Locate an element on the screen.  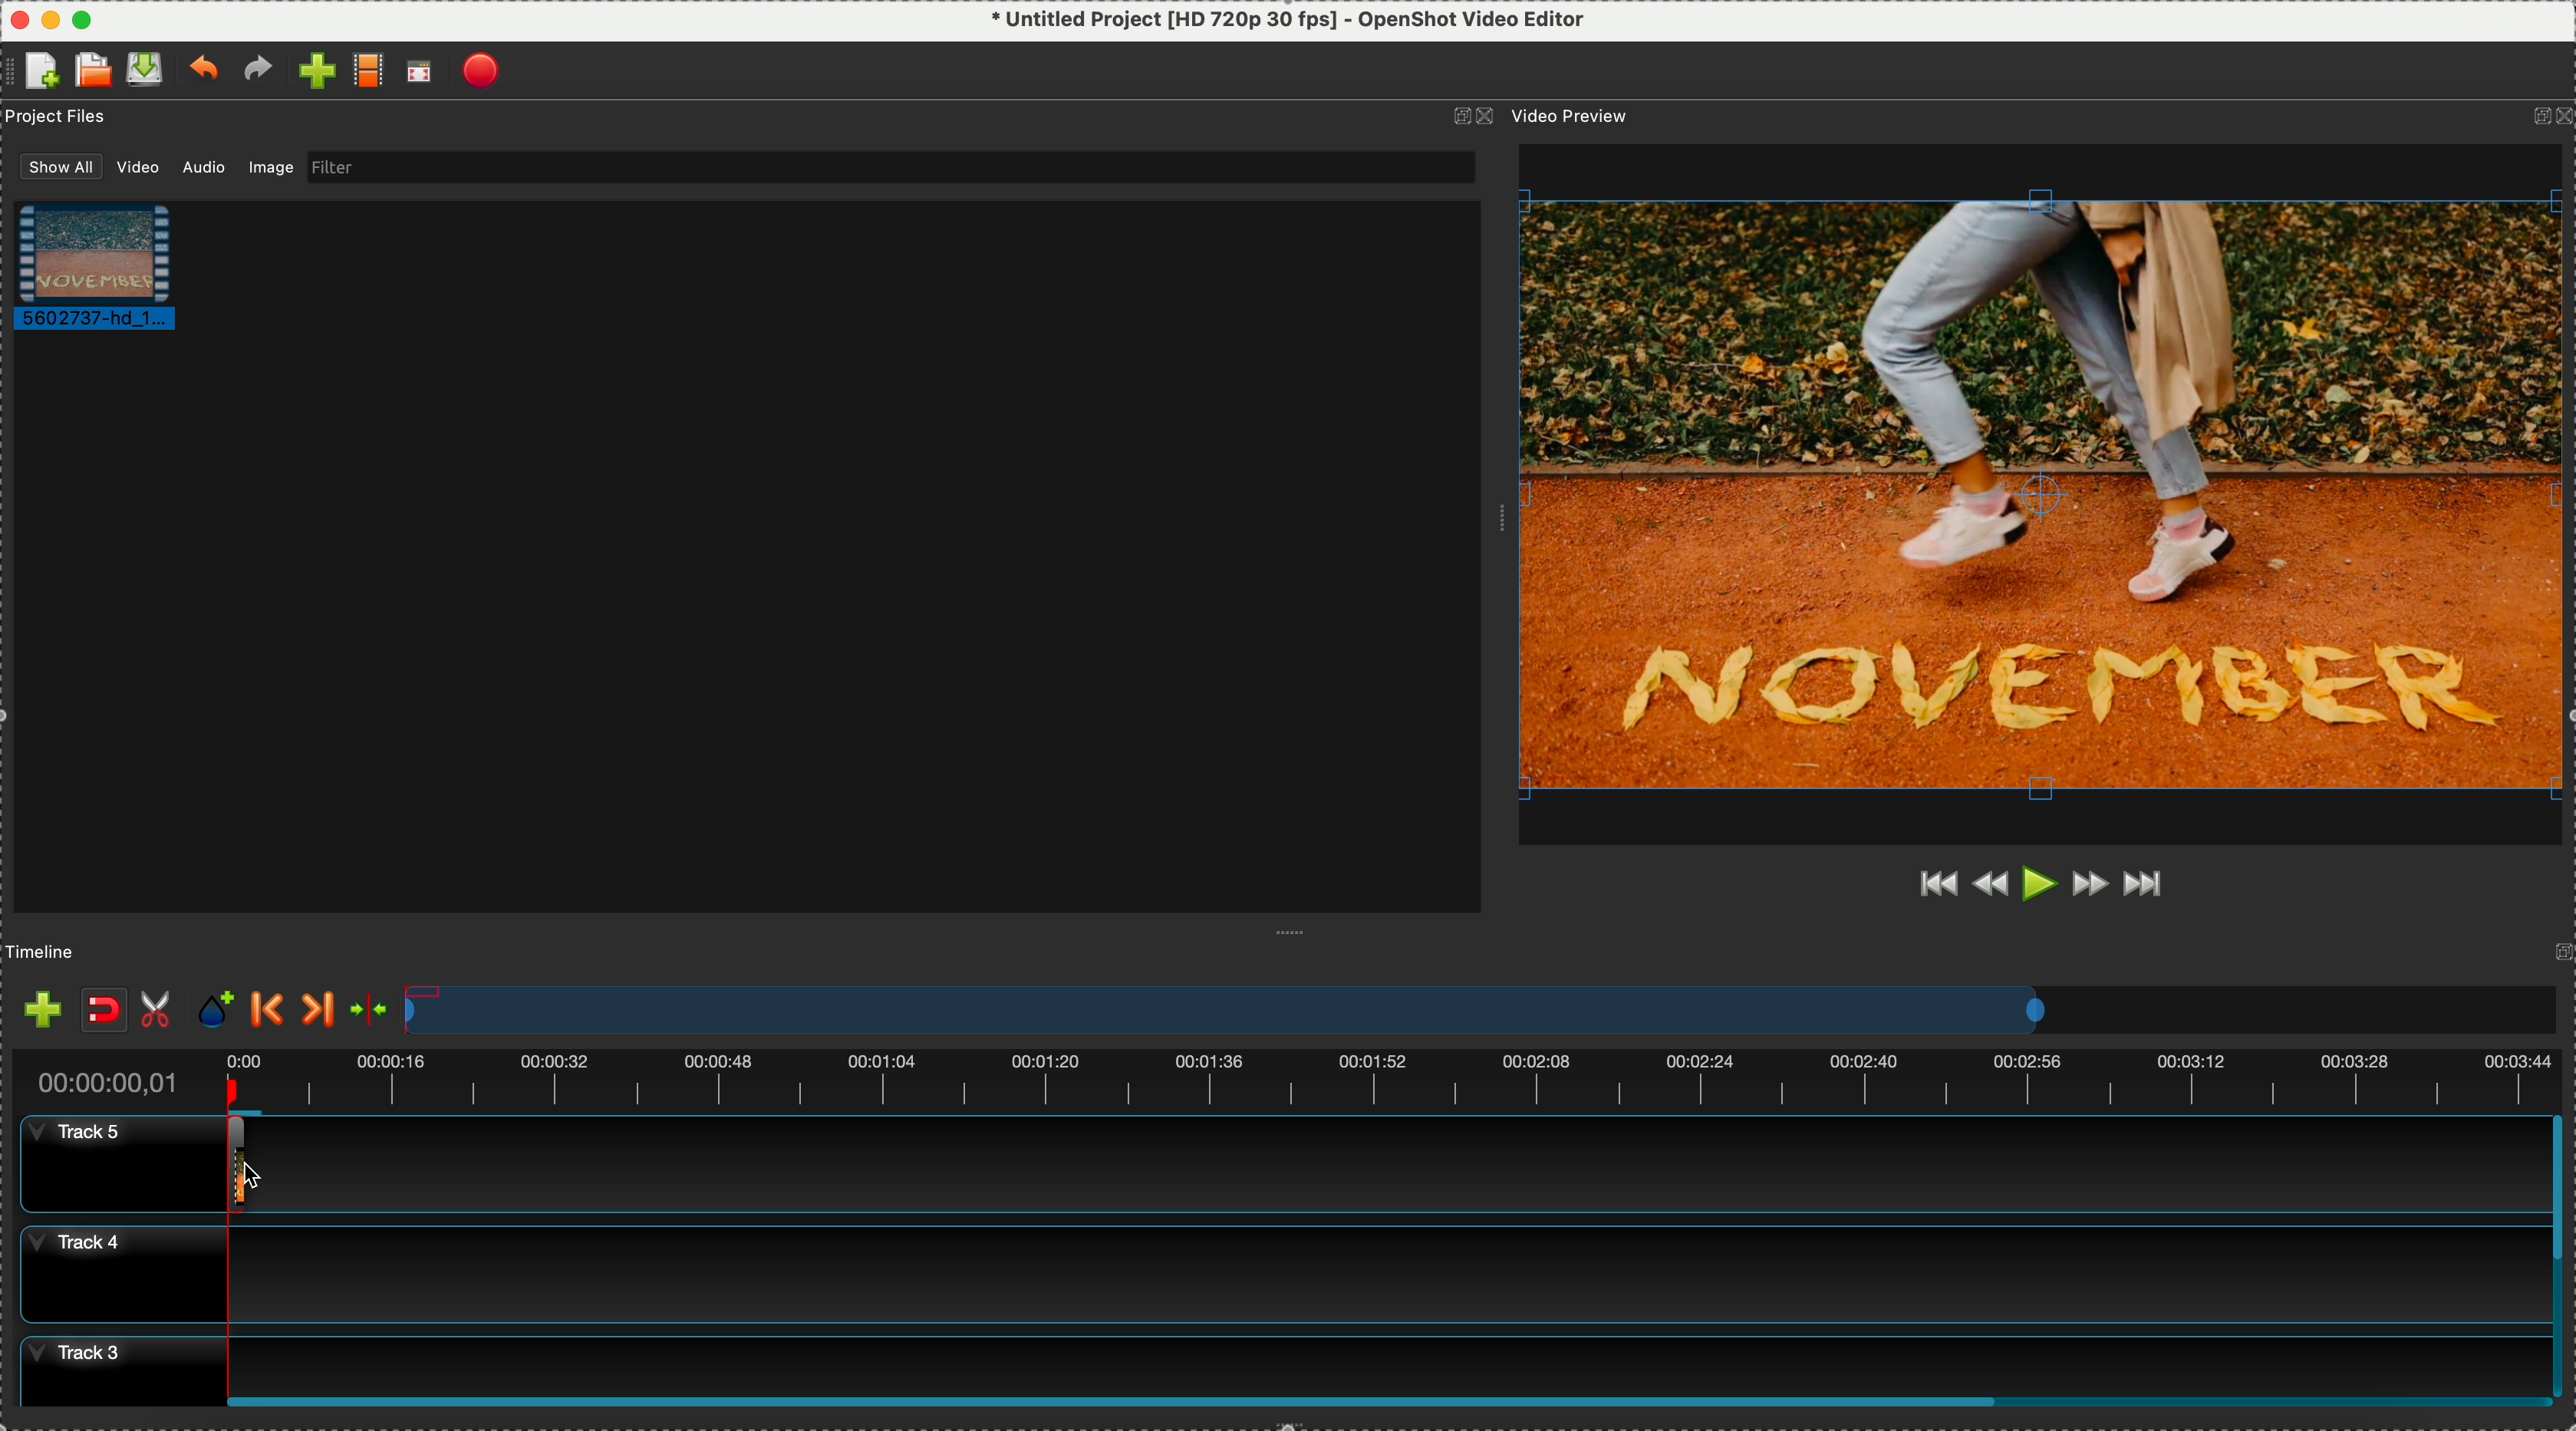
scroll bar is located at coordinates (2560, 1252).